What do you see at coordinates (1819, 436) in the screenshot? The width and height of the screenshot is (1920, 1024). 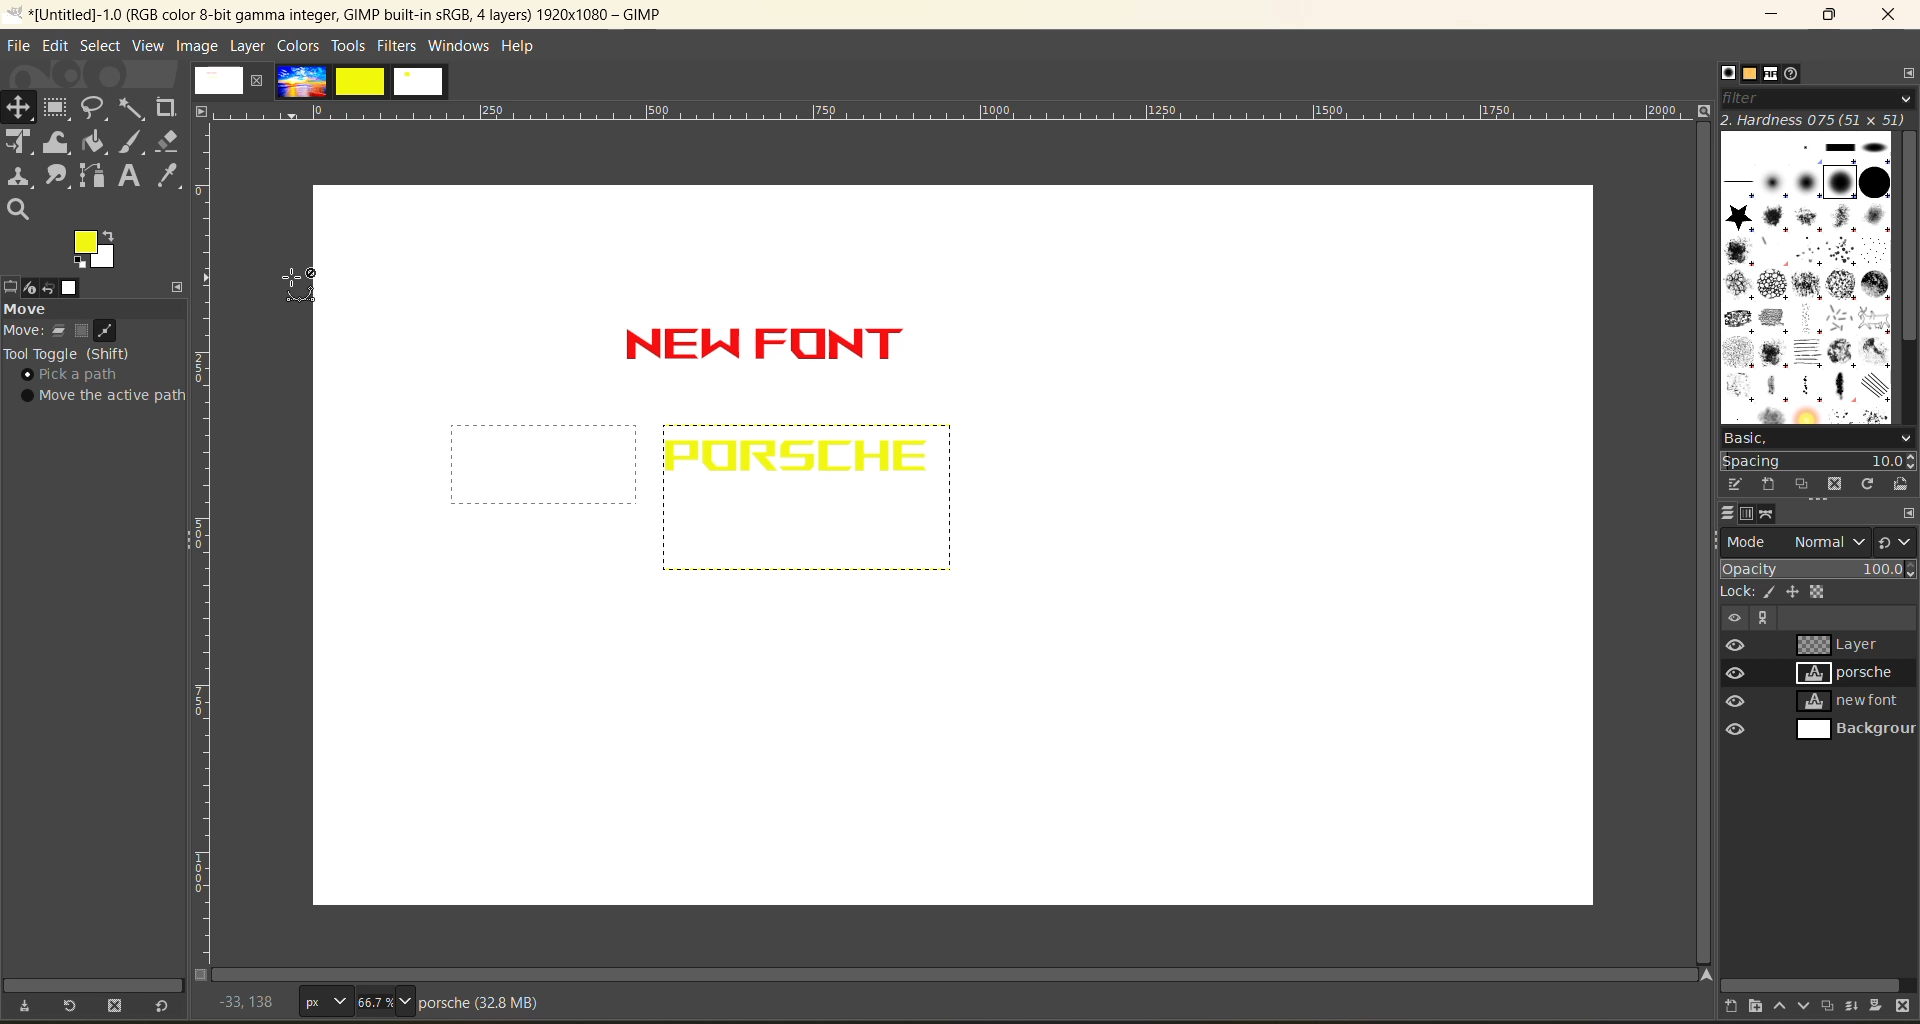 I see `basic` at bounding box center [1819, 436].